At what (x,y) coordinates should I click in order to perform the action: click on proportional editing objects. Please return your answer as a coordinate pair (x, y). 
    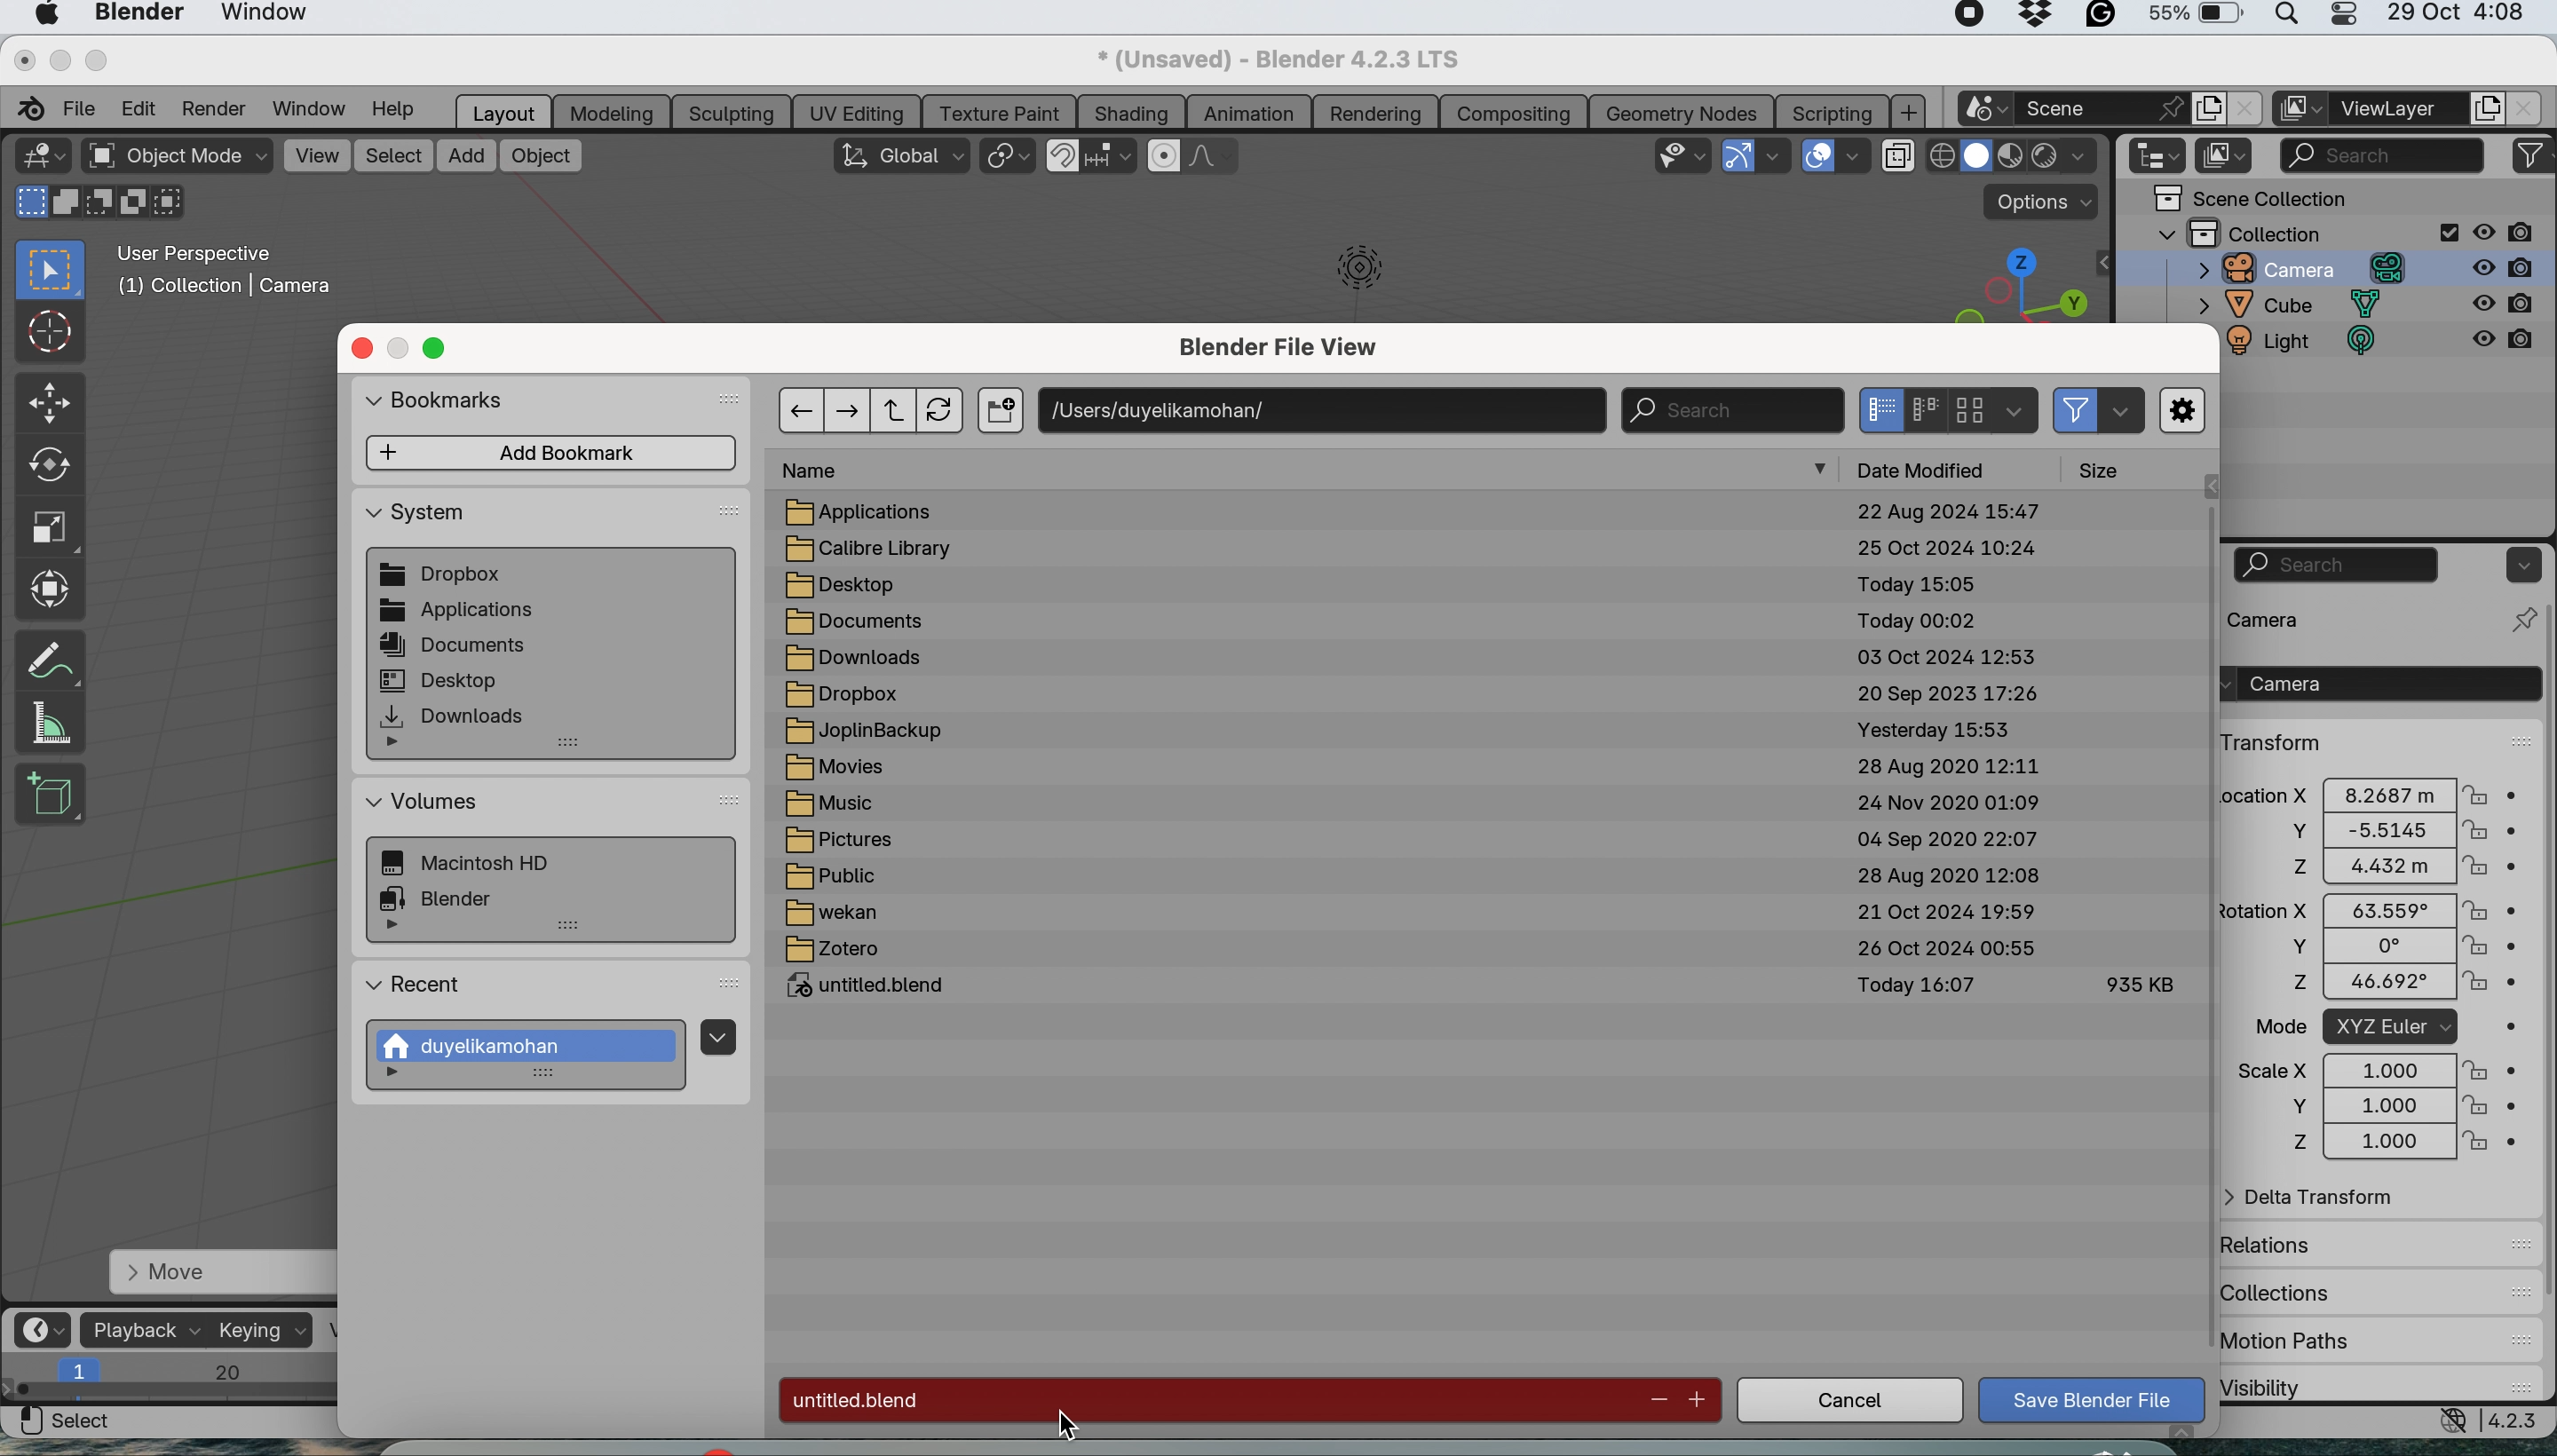
    Looking at the image, I should click on (1166, 157).